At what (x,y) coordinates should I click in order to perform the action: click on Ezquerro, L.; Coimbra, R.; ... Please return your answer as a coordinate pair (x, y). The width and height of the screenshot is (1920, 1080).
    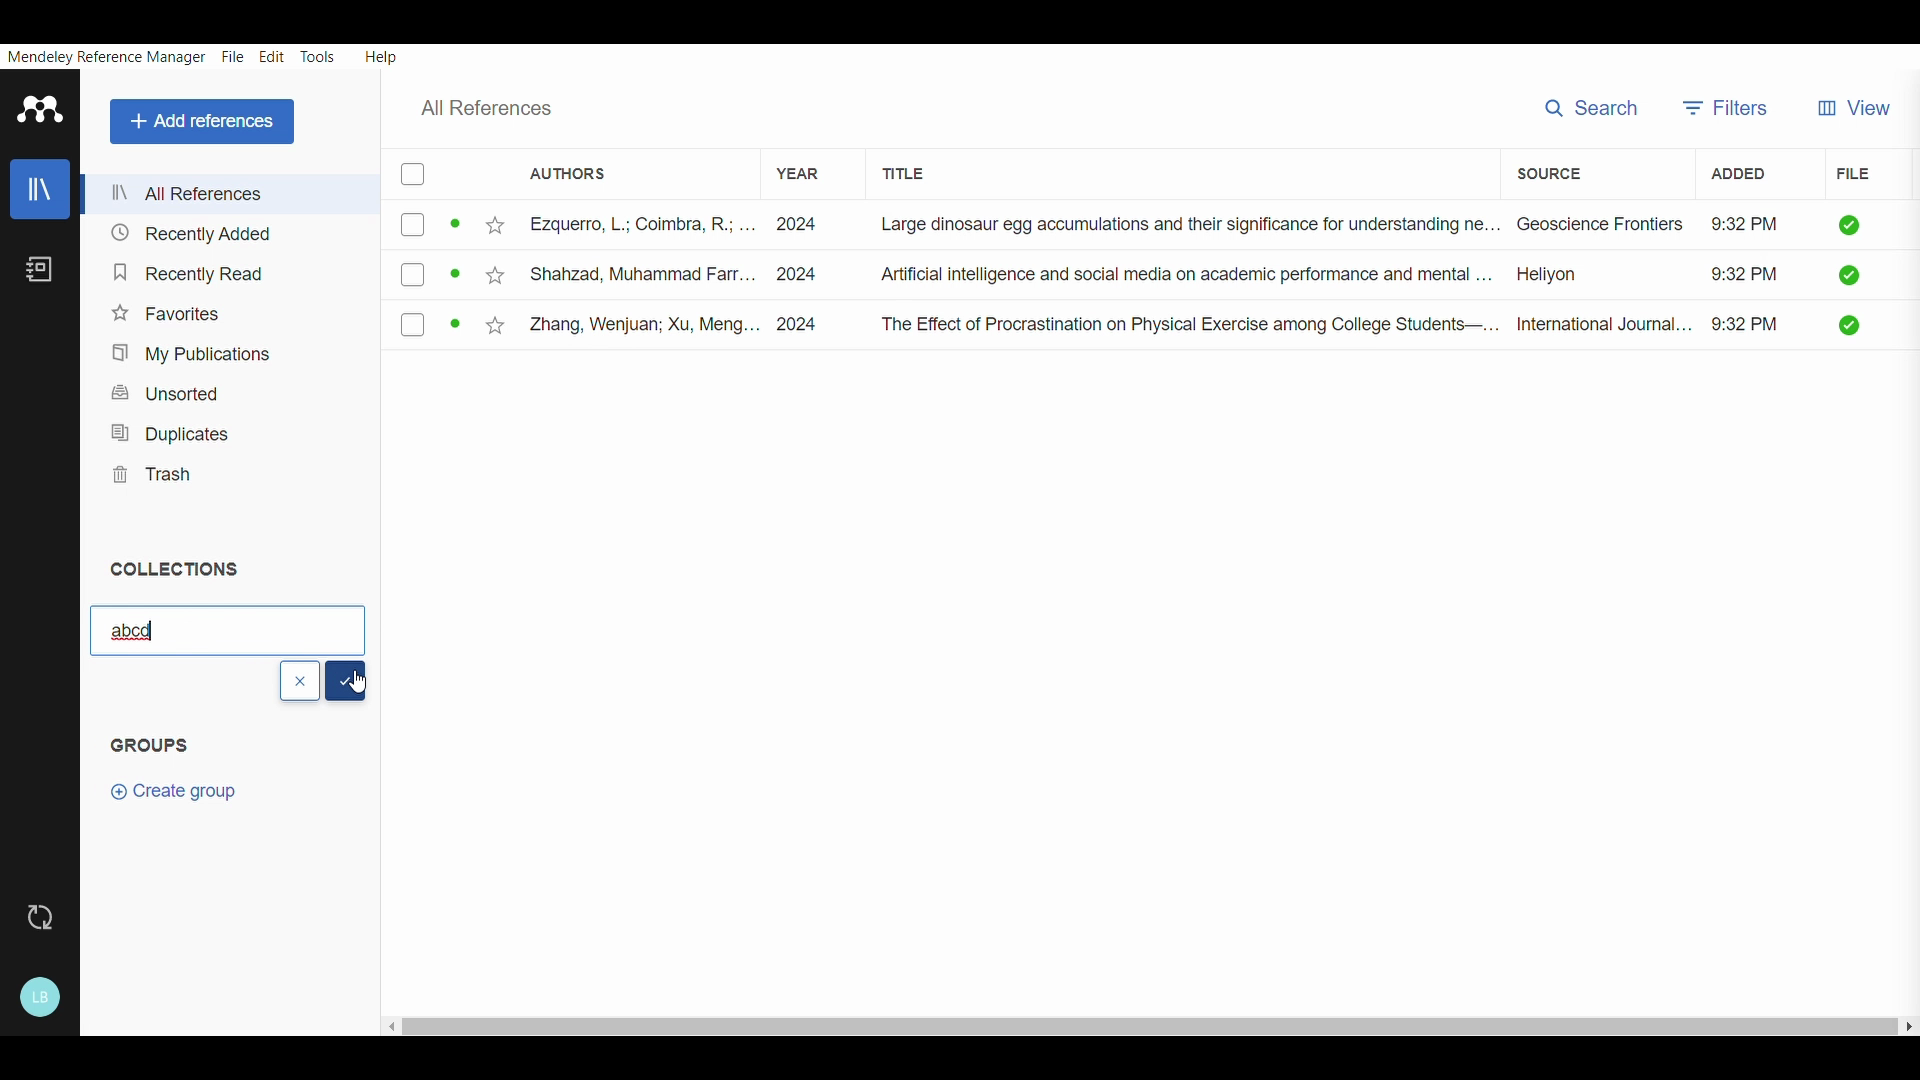
    Looking at the image, I should click on (615, 227).